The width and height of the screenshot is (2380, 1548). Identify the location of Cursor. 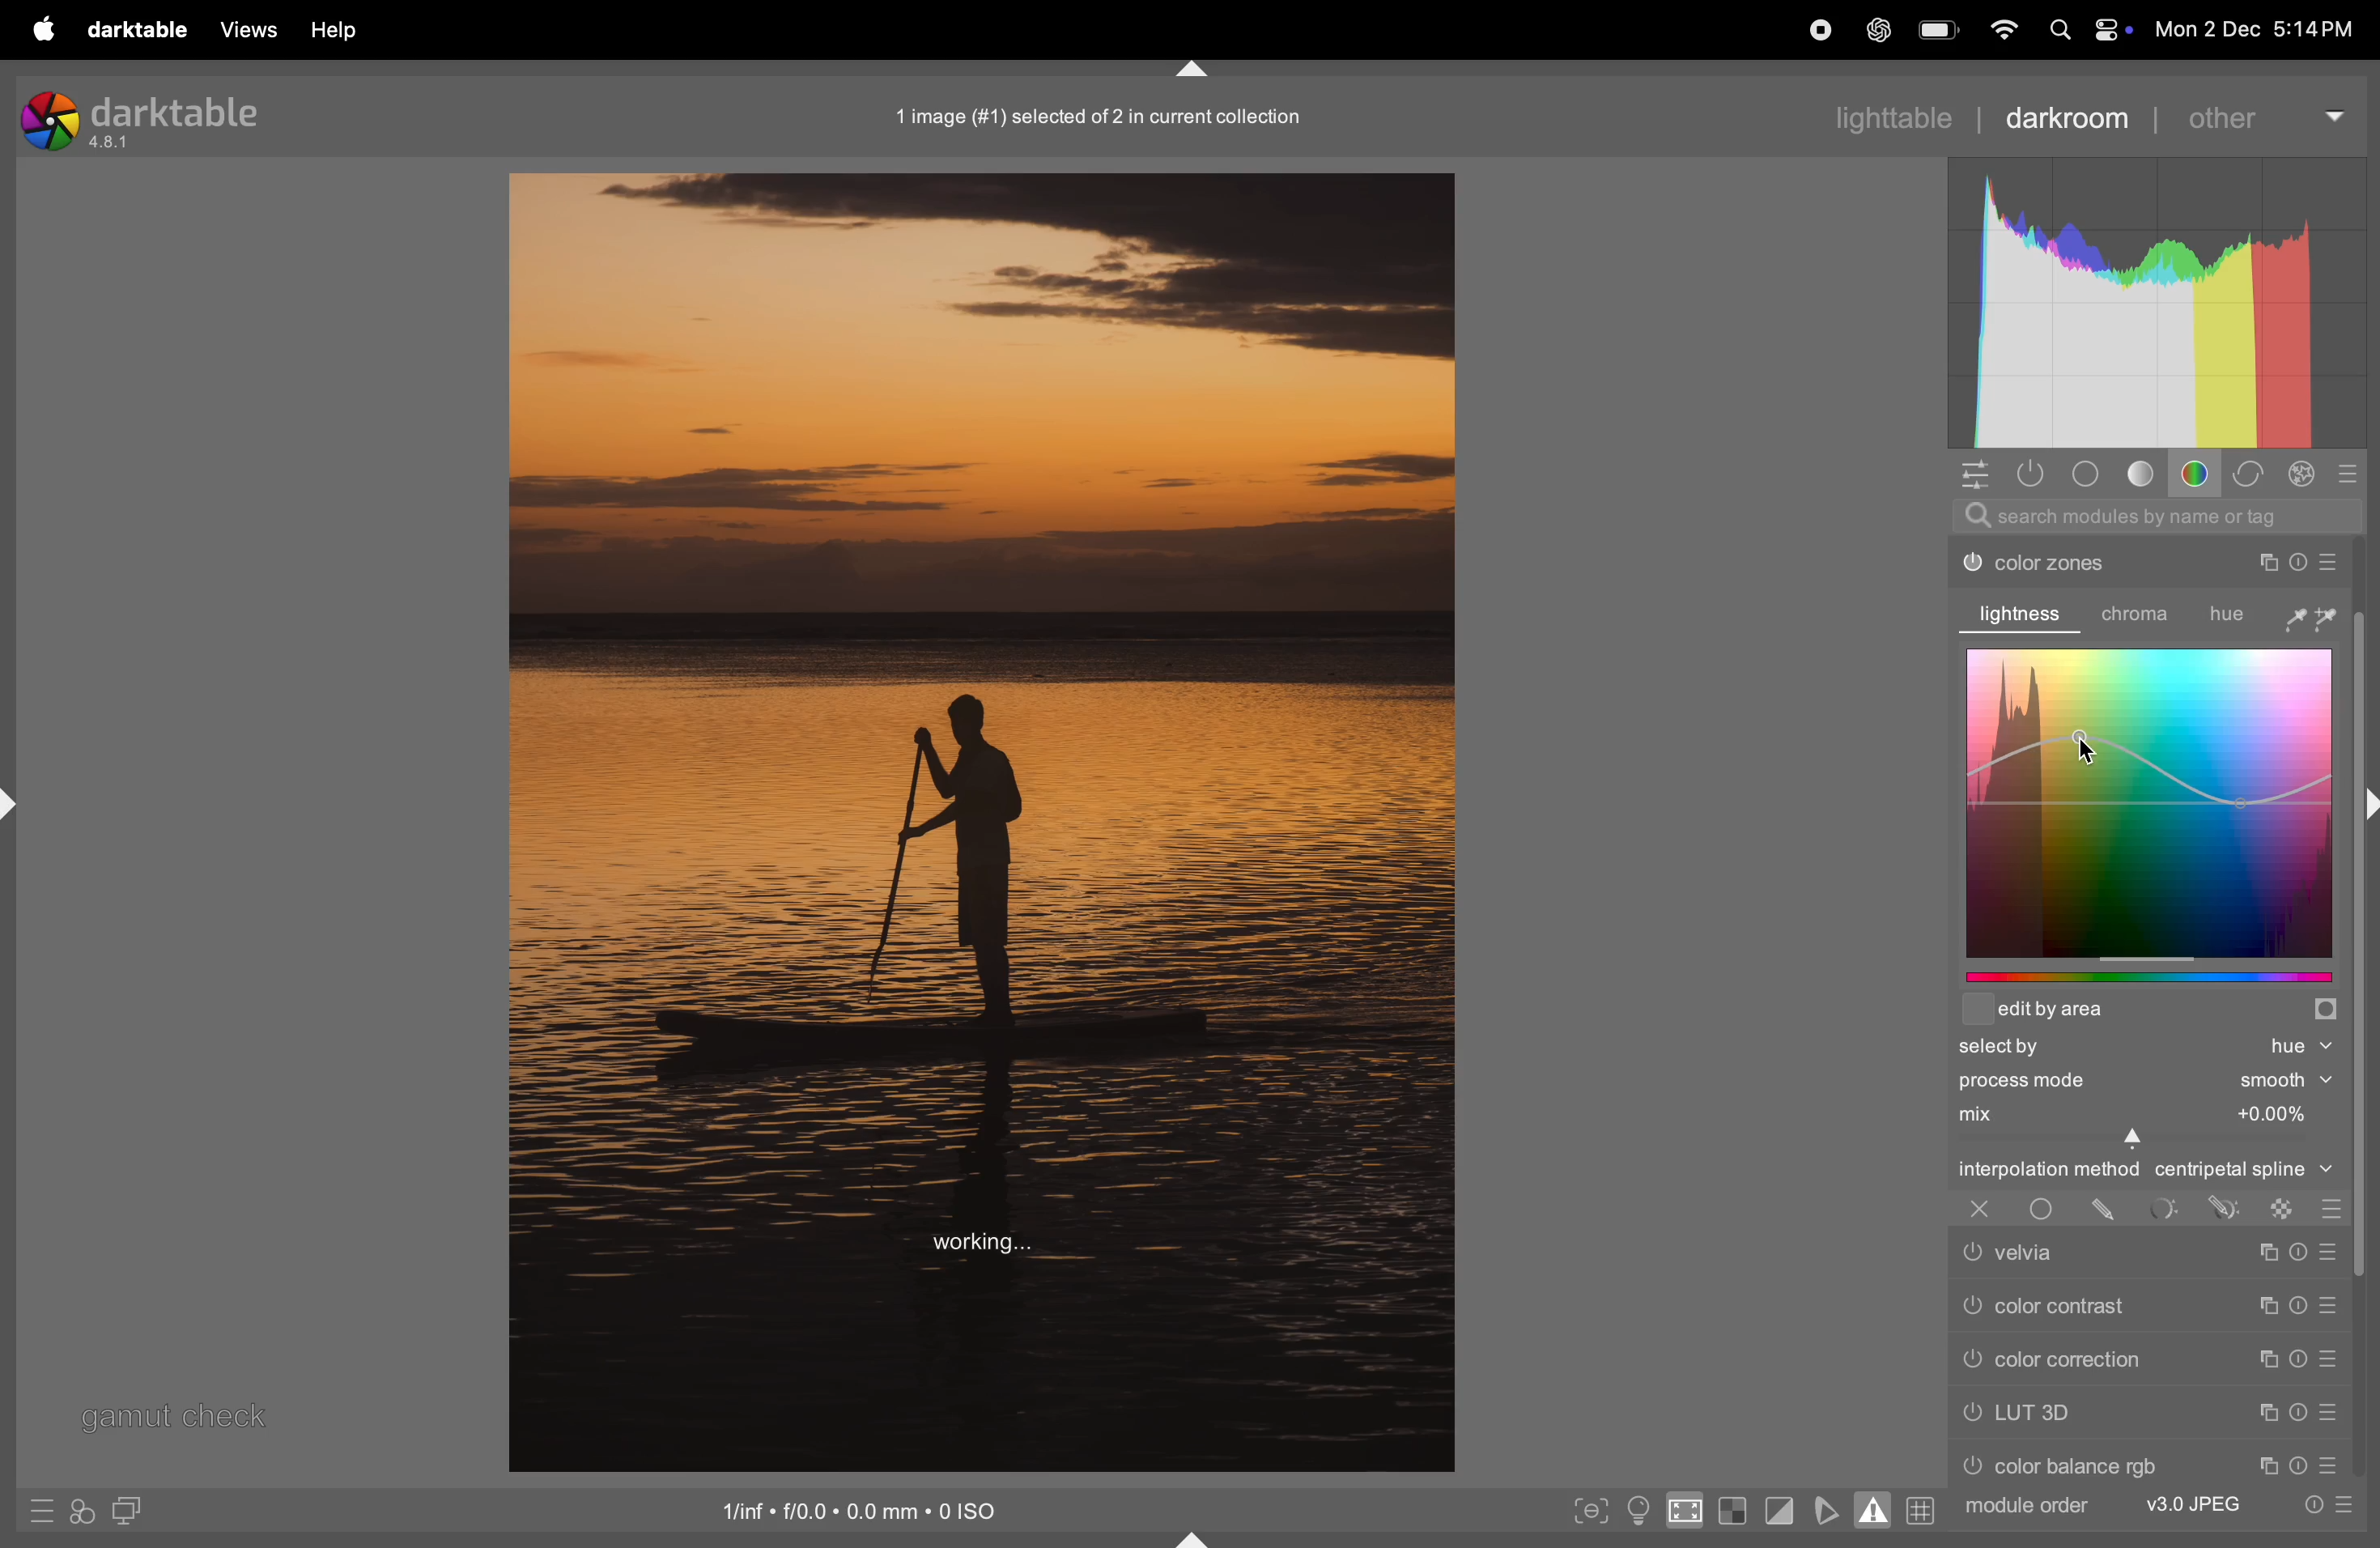
(2137, 1140).